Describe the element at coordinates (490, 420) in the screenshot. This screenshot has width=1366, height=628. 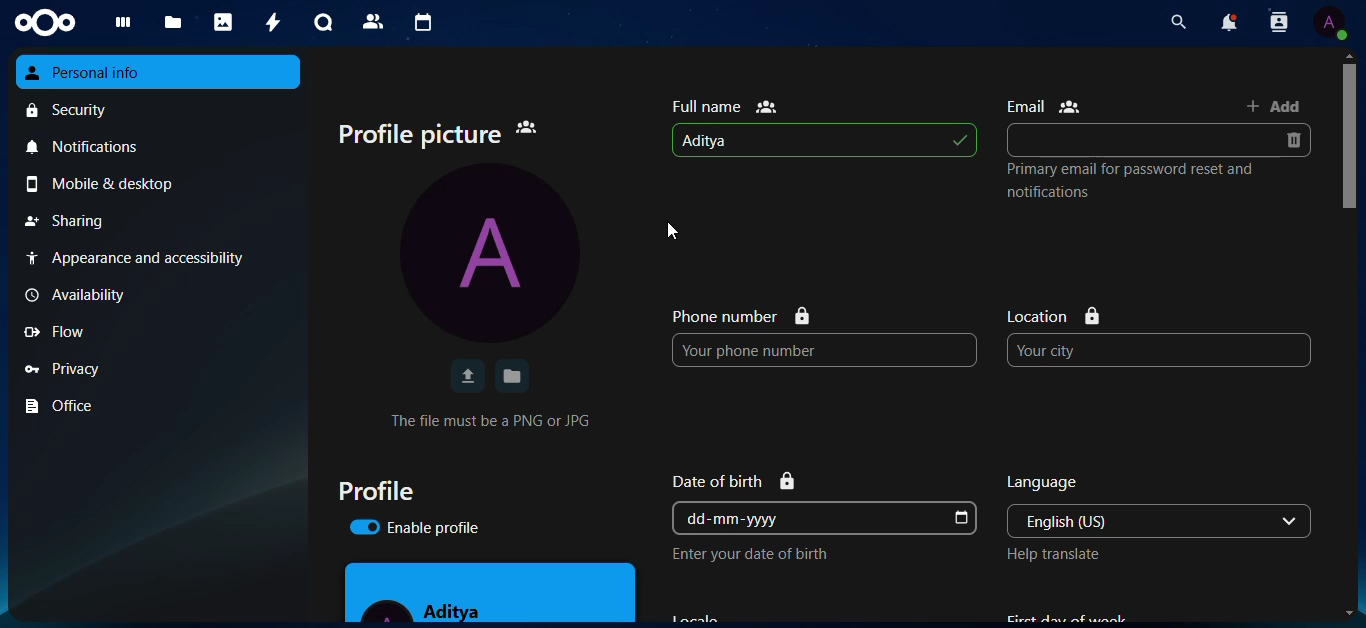
I see `The file must be a PNG or JPG` at that location.